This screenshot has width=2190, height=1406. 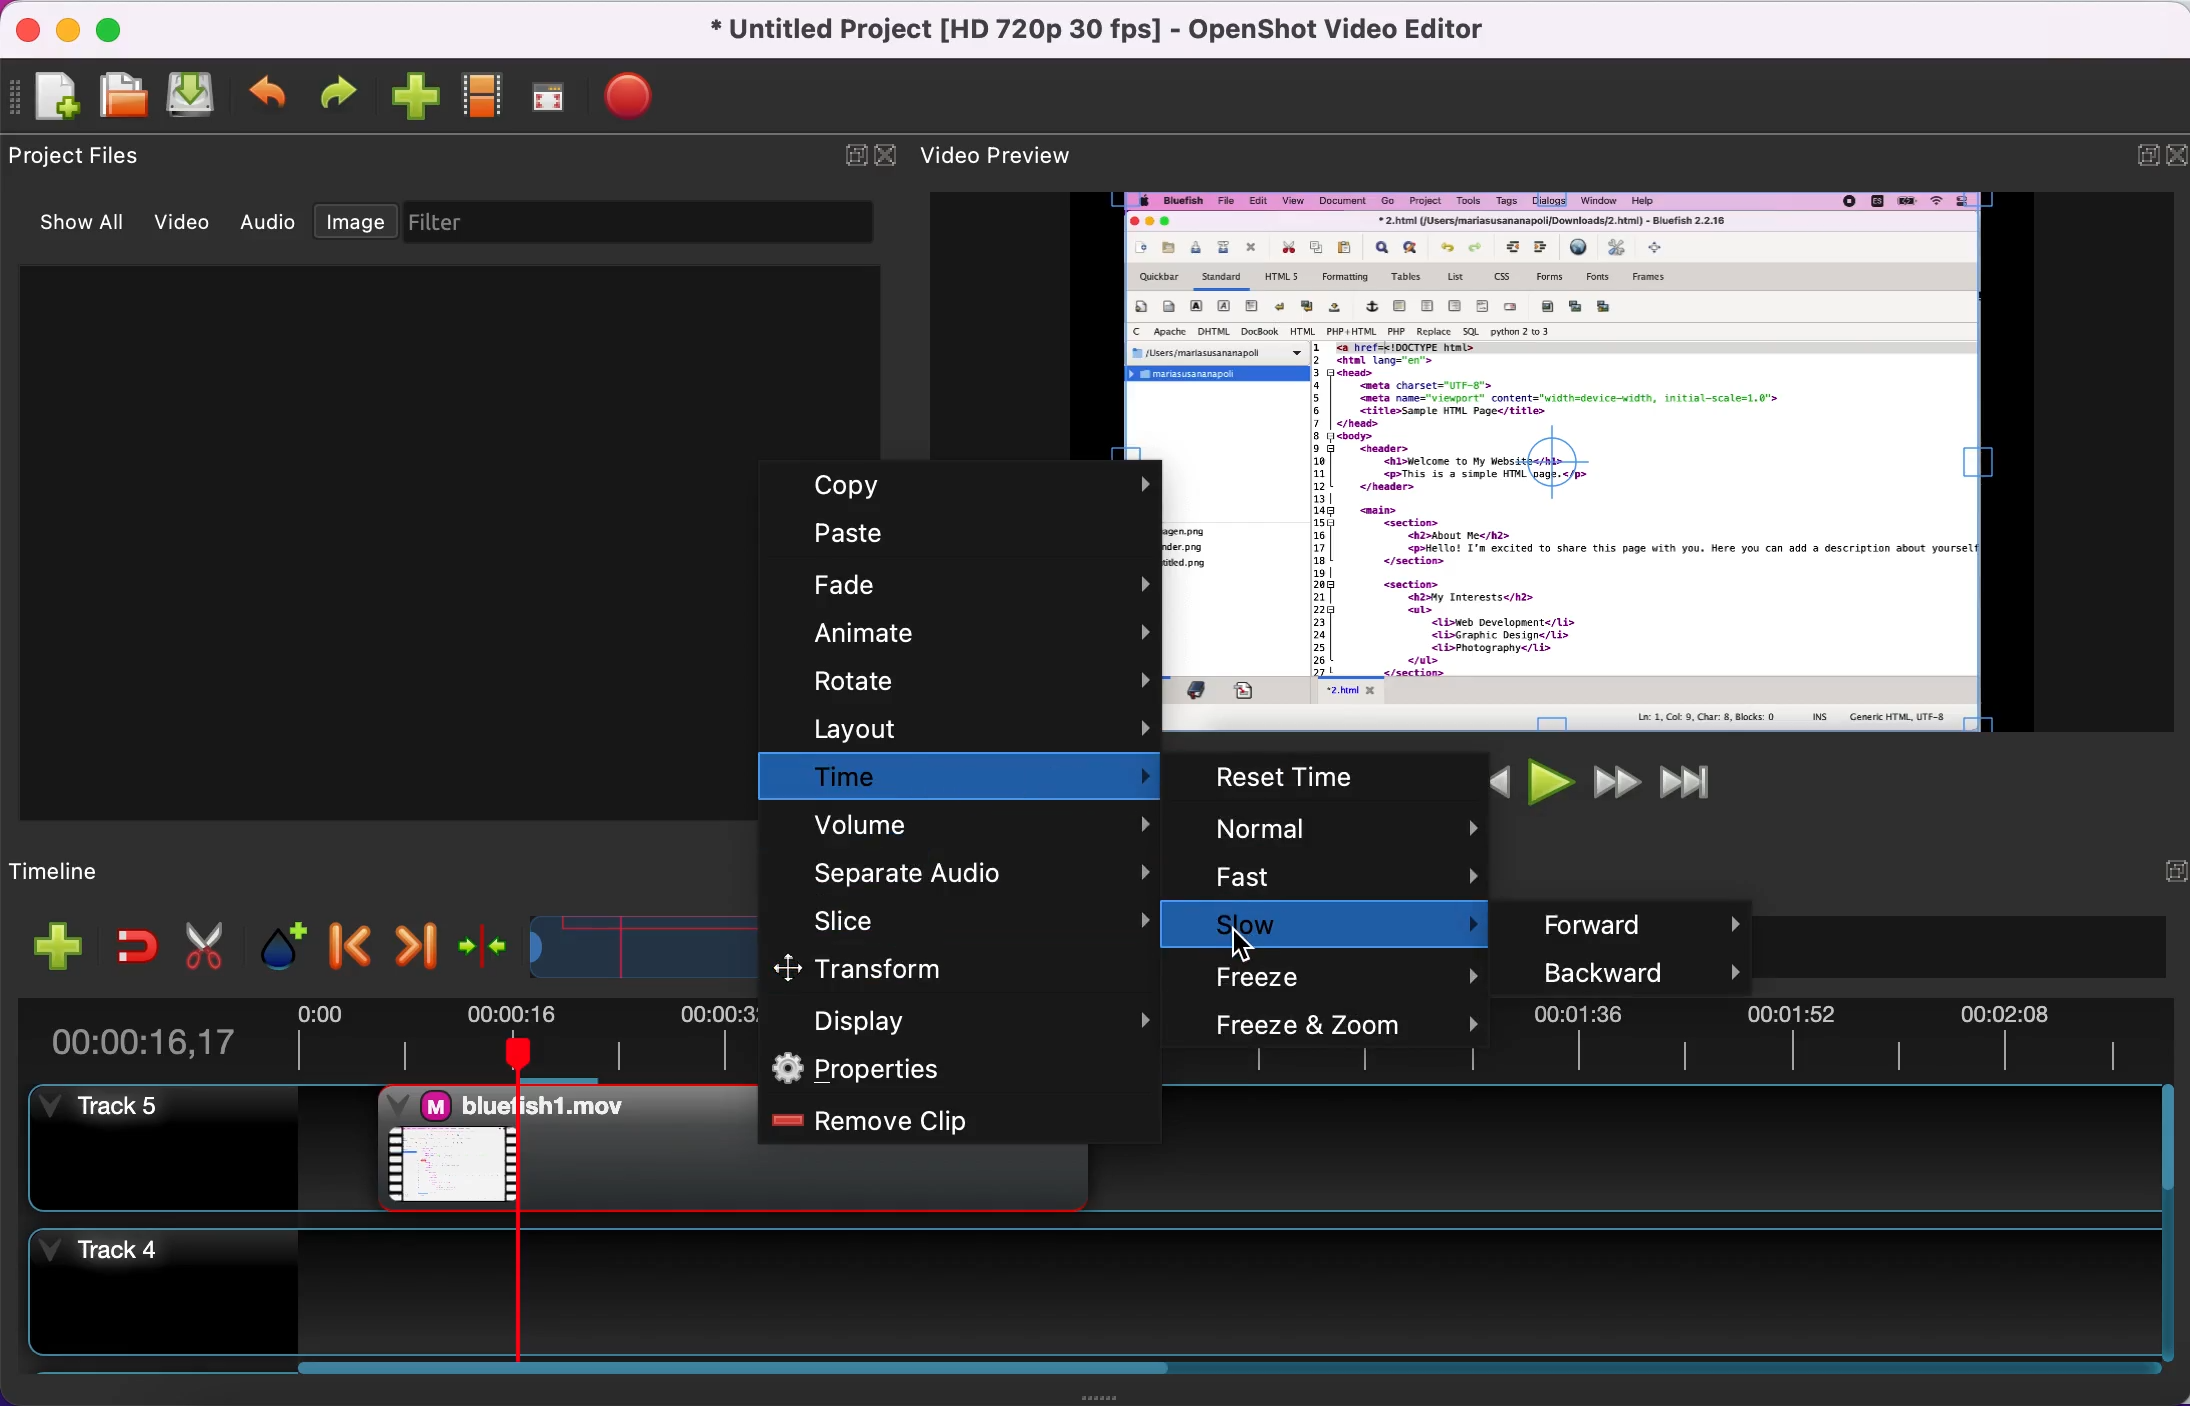 I want to click on display, so click(x=959, y=1018).